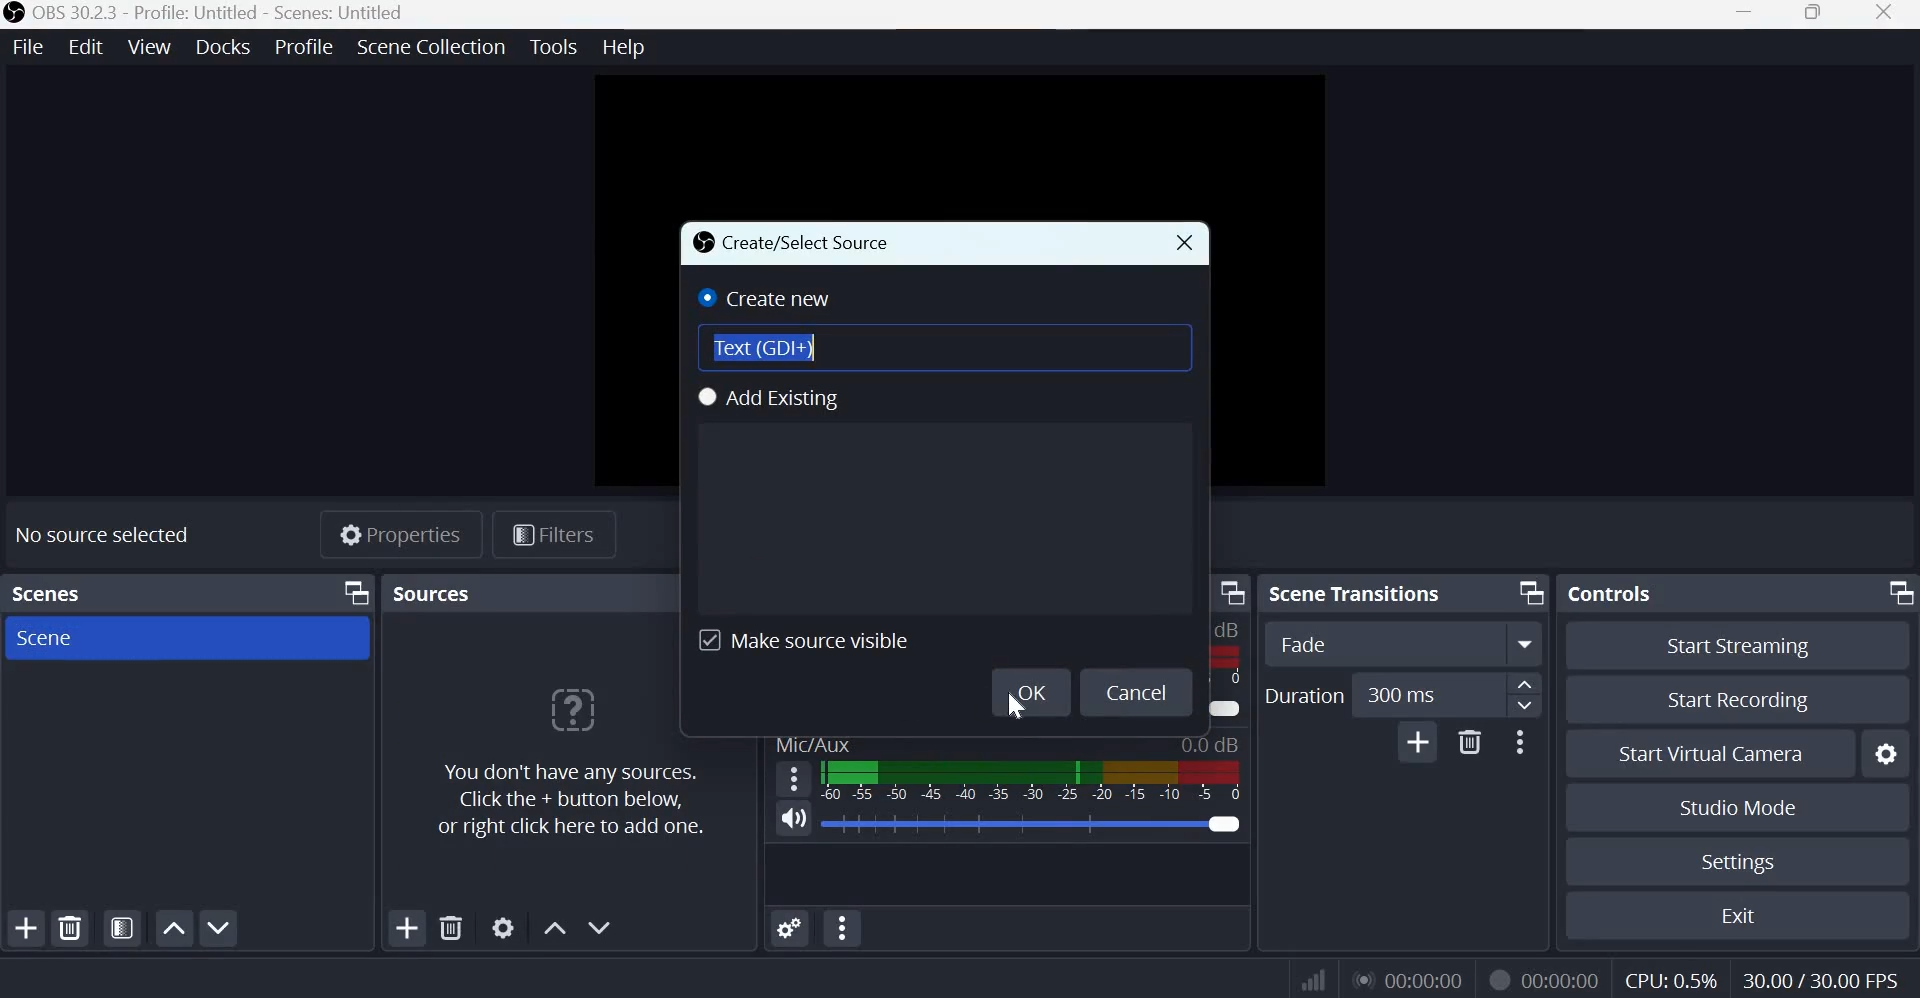  What do you see at coordinates (1030, 693) in the screenshot?
I see `OK` at bounding box center [1030, 693].